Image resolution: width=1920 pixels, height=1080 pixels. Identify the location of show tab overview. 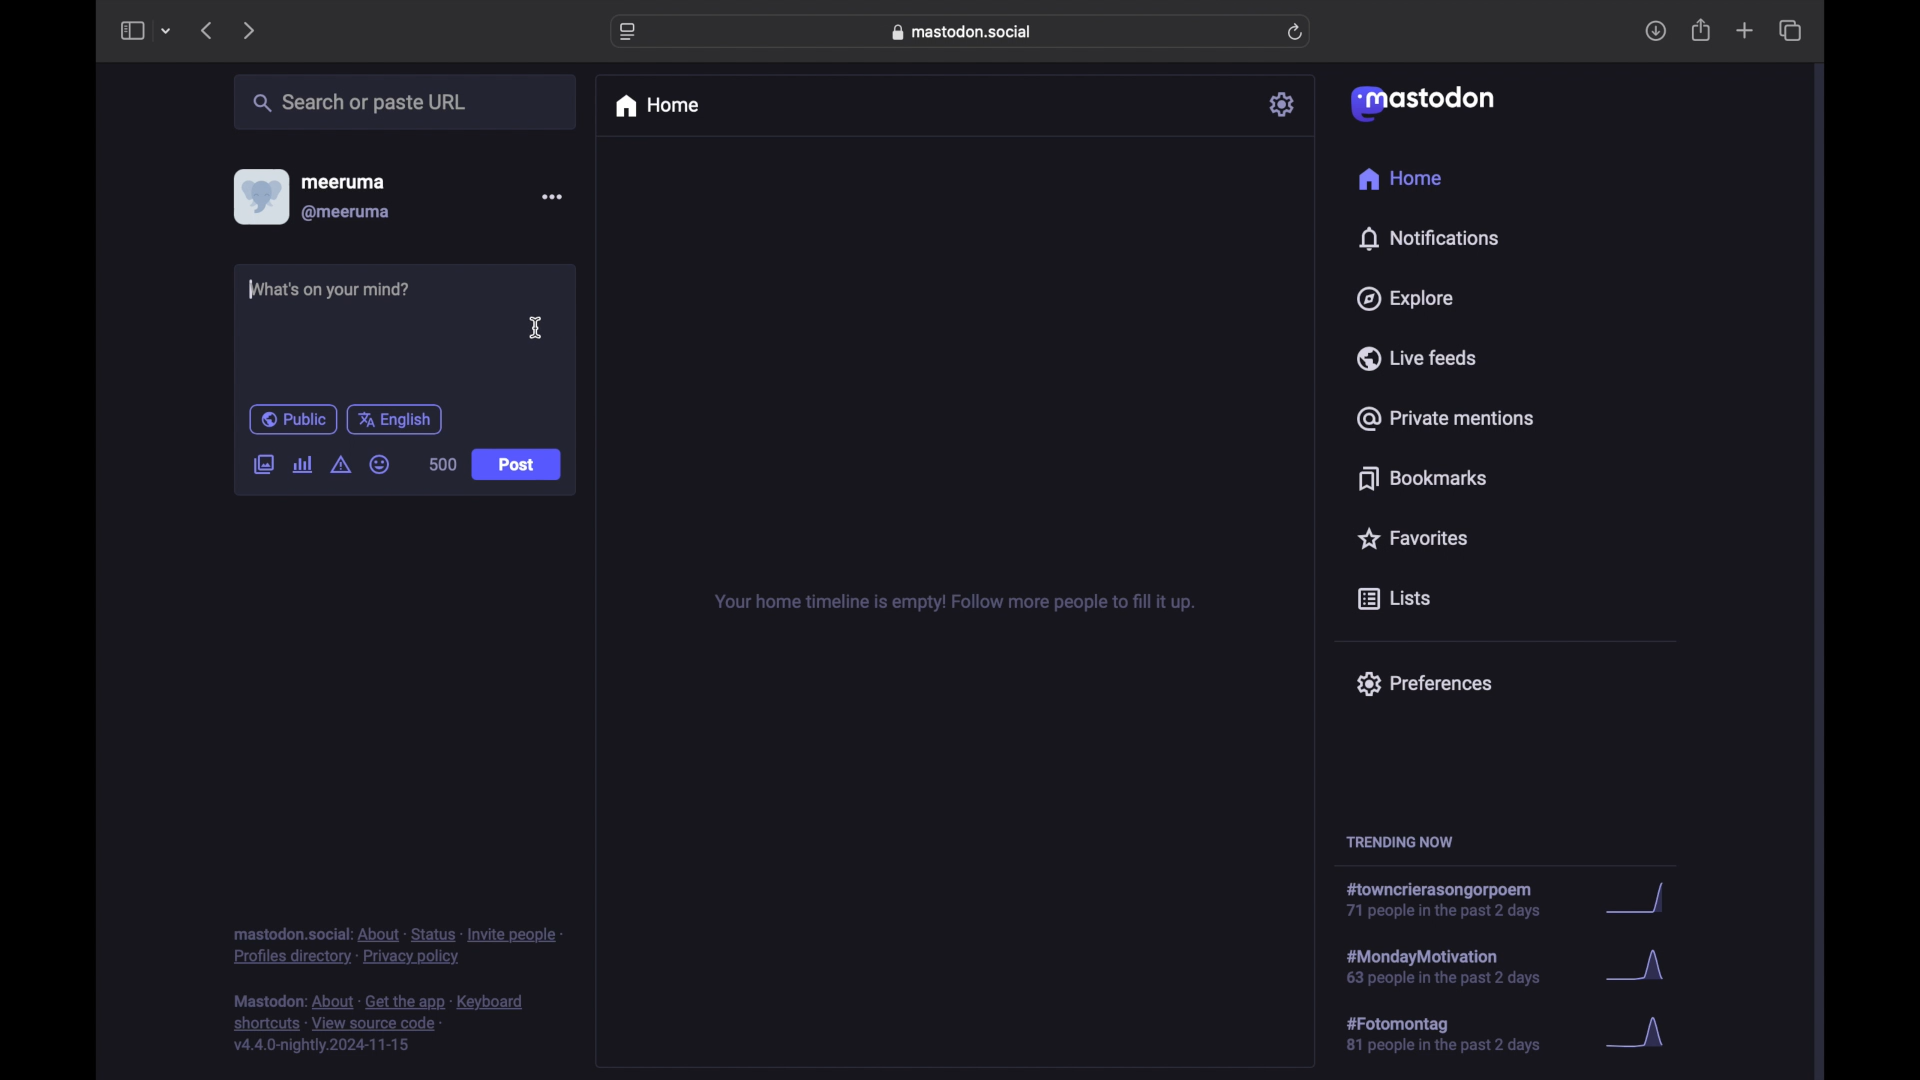
(1792, 30).